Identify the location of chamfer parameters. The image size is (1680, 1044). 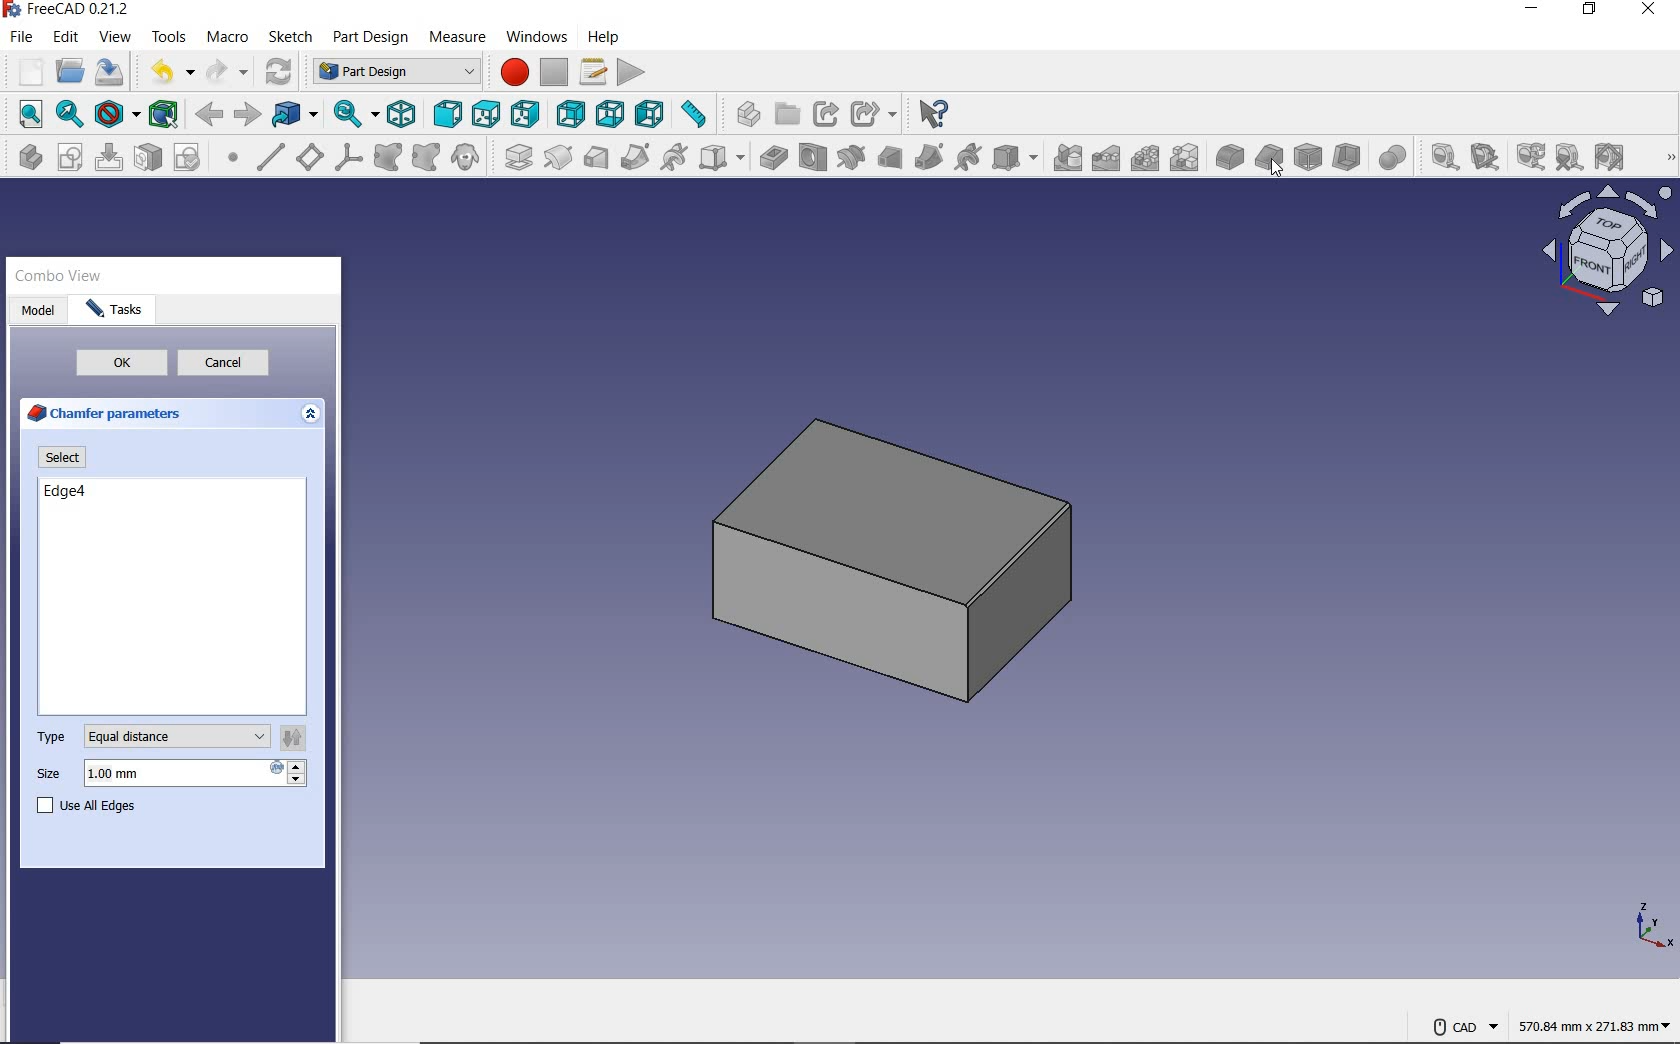
(106, 411).